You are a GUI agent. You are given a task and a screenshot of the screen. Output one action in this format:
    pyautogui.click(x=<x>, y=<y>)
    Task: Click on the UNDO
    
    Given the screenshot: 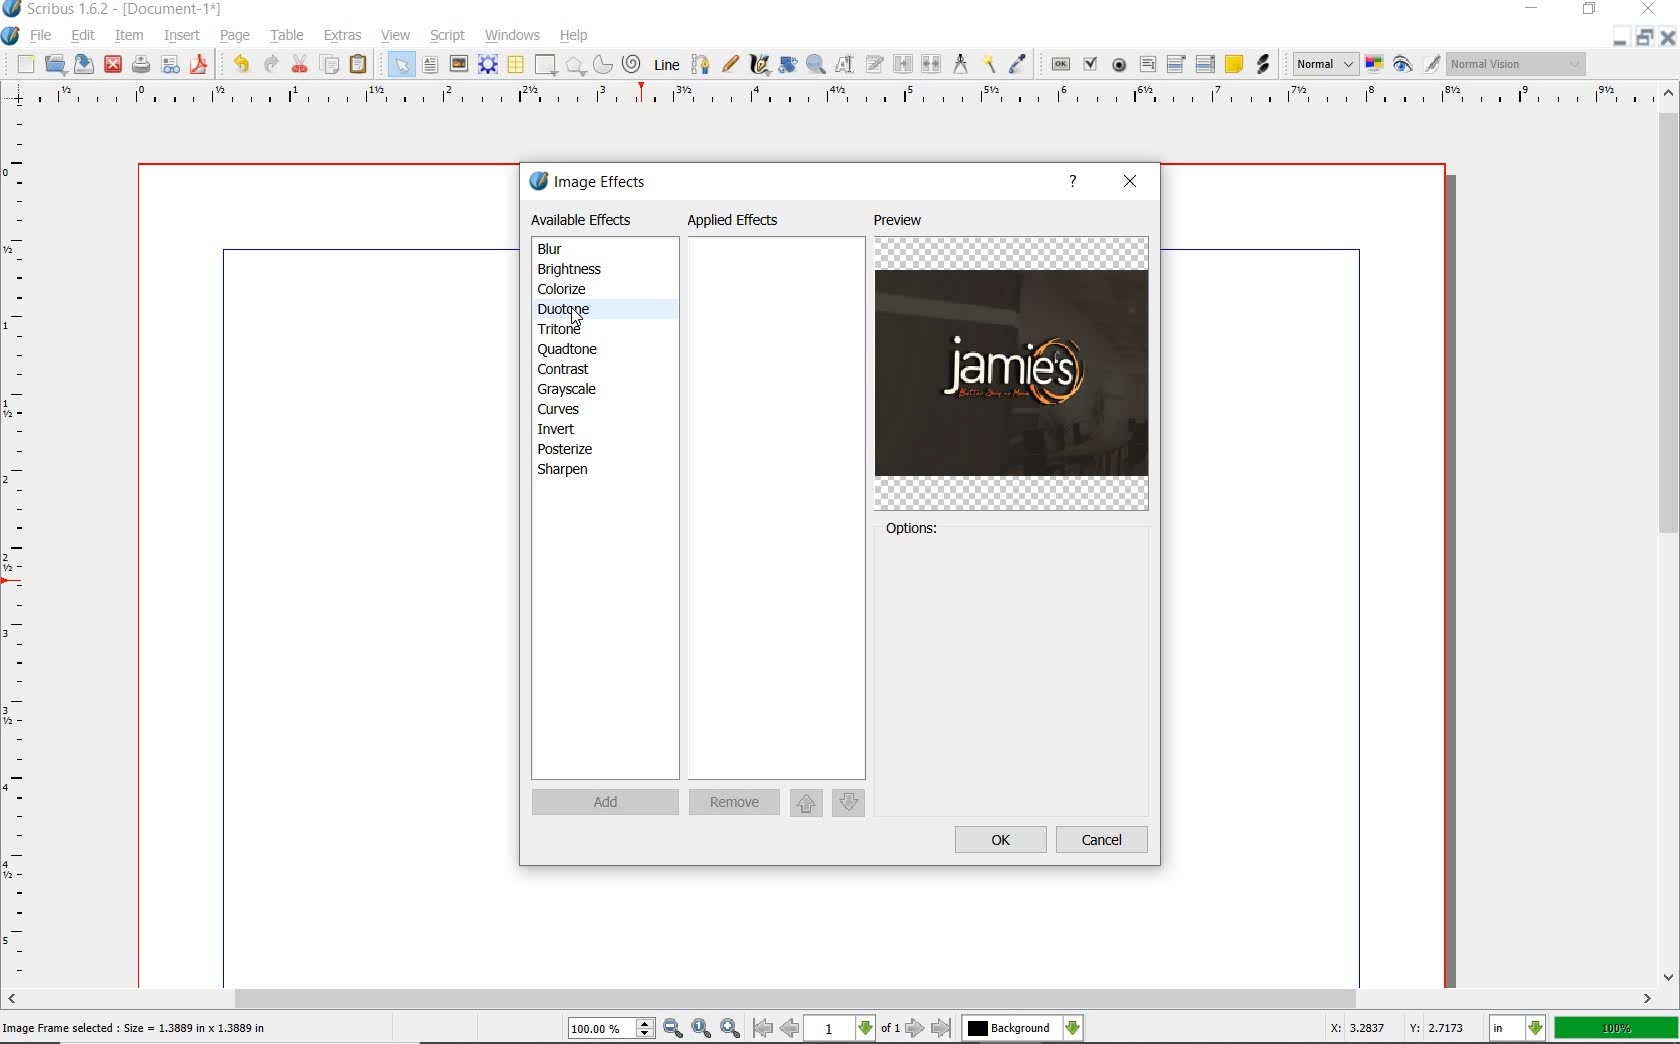 What is the action you would take?
    pyautogui.click(x=269, y=65)
    